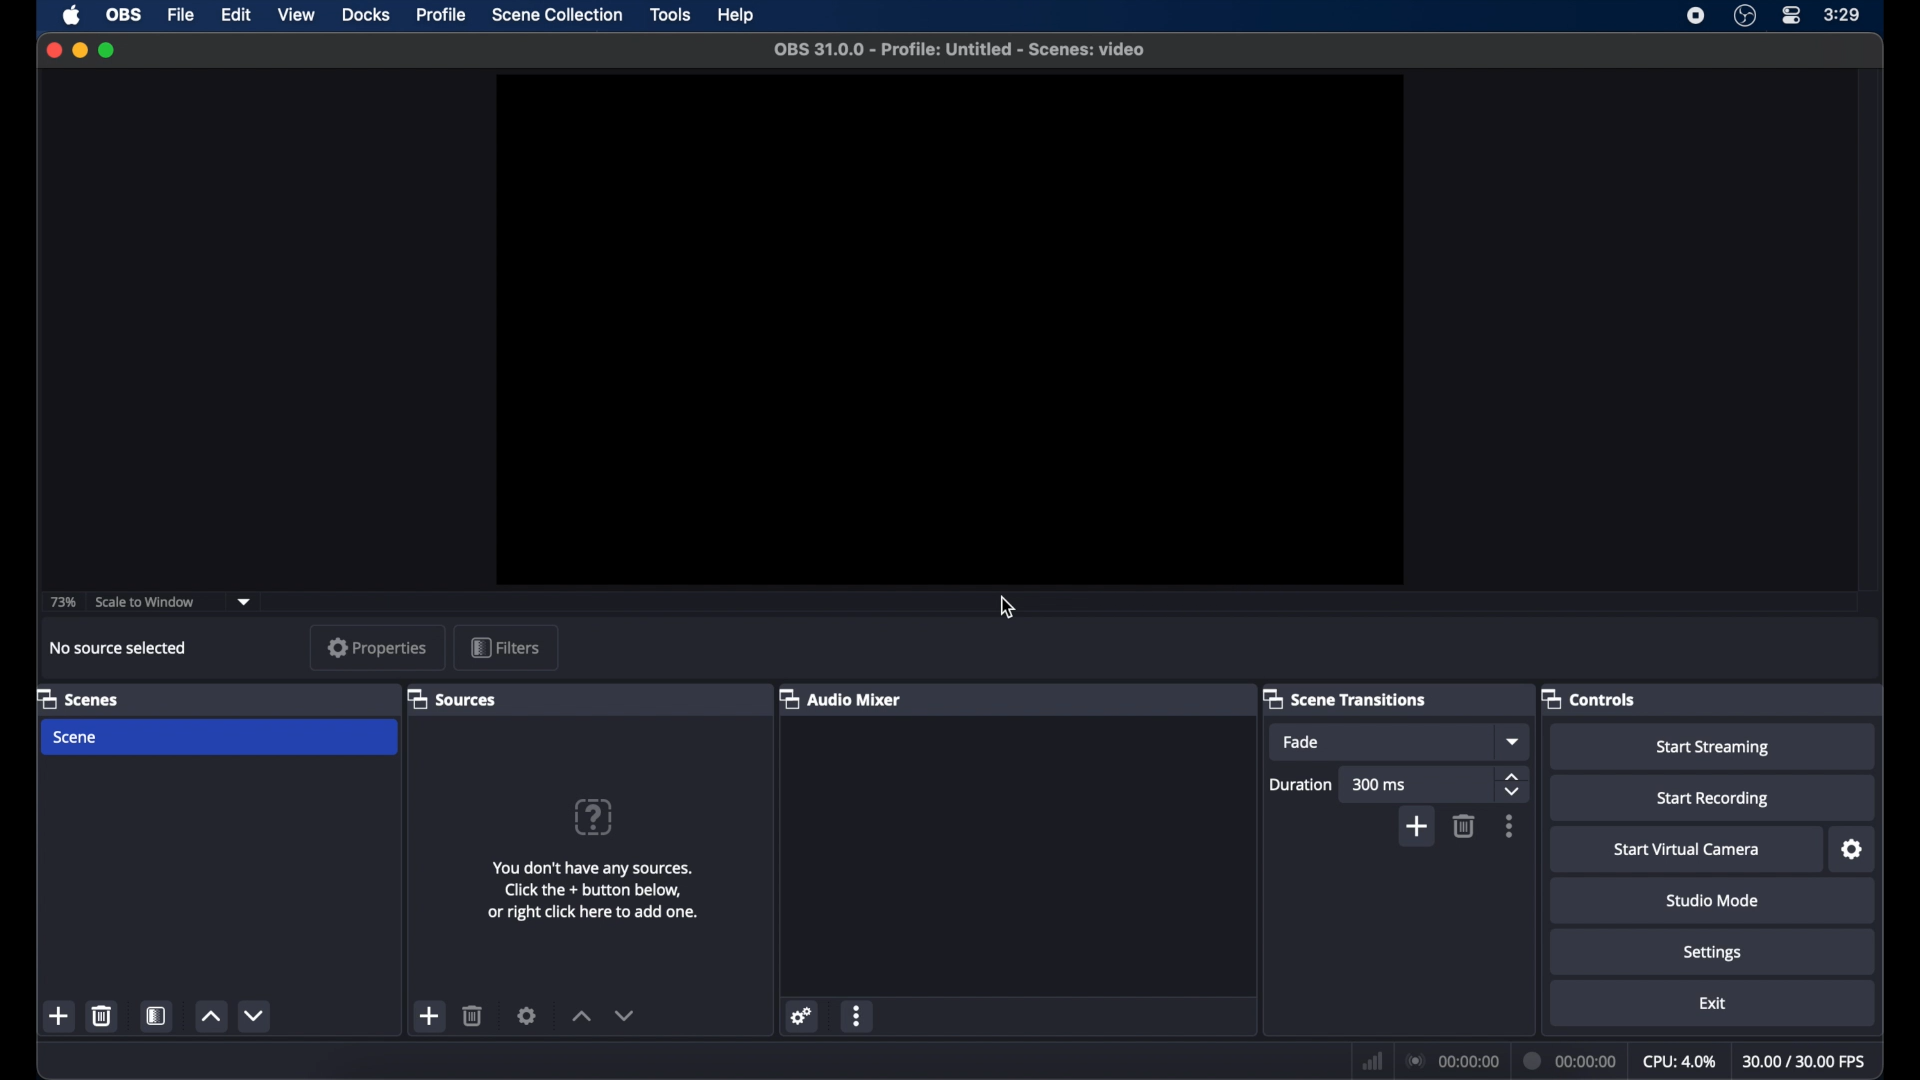  What do you see at coordinates (1715, 952) in the screenshot?
I see `settings` at bounding box center [1715, 952].